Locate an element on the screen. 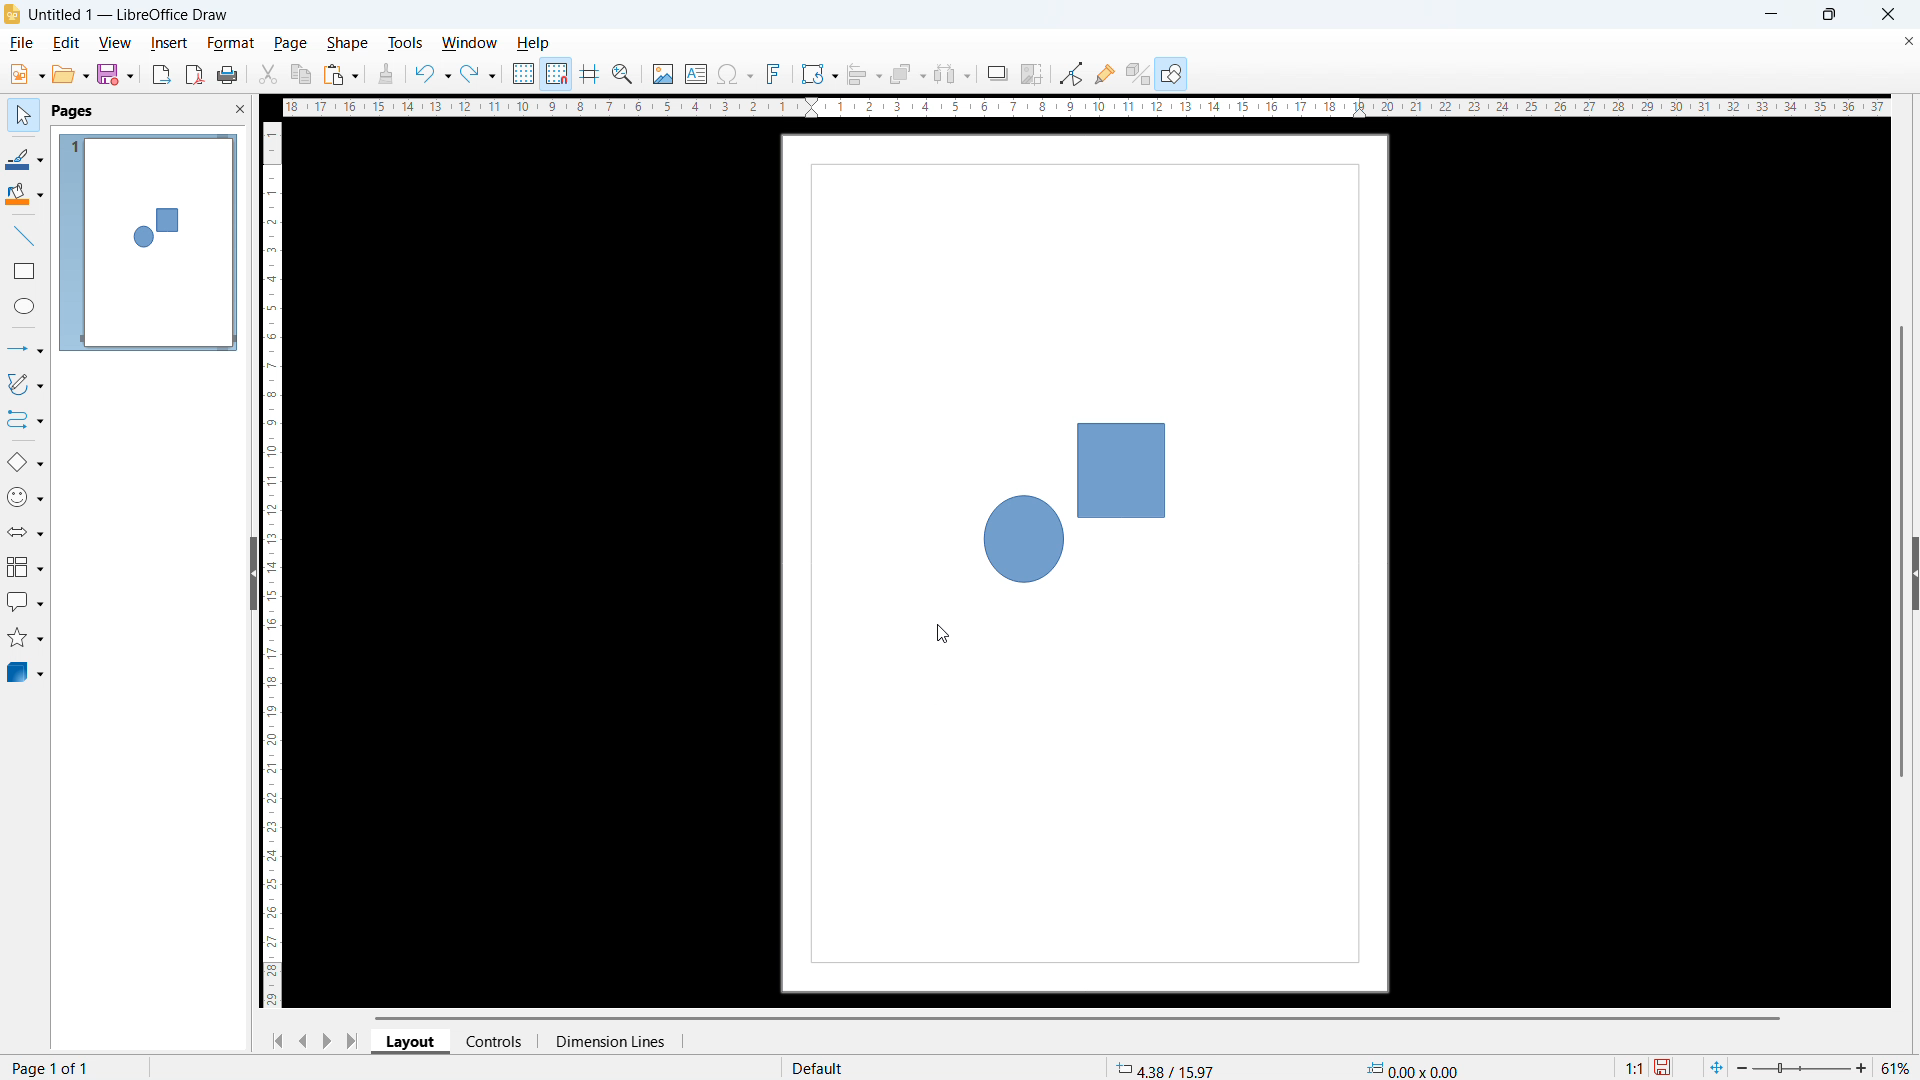 The width and height of the screenshot is (1920, 1080). shapes is located at coordinates (1077, 504).